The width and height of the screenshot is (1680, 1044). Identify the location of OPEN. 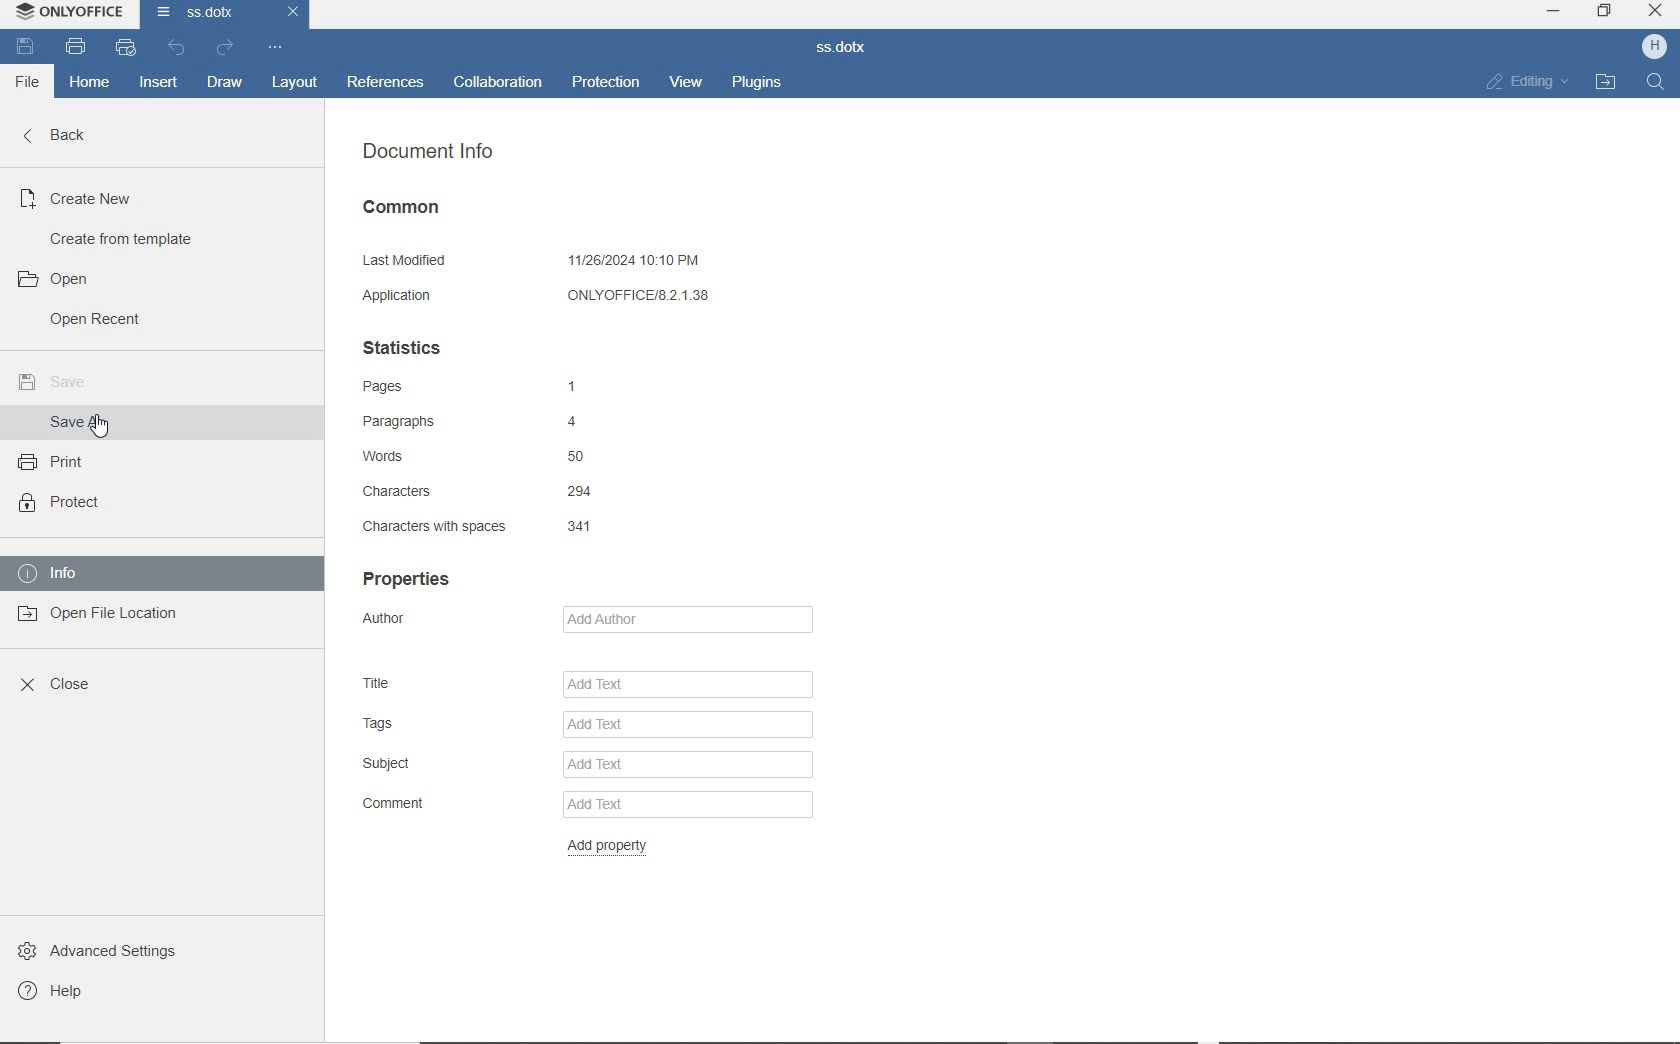
(65, 285).